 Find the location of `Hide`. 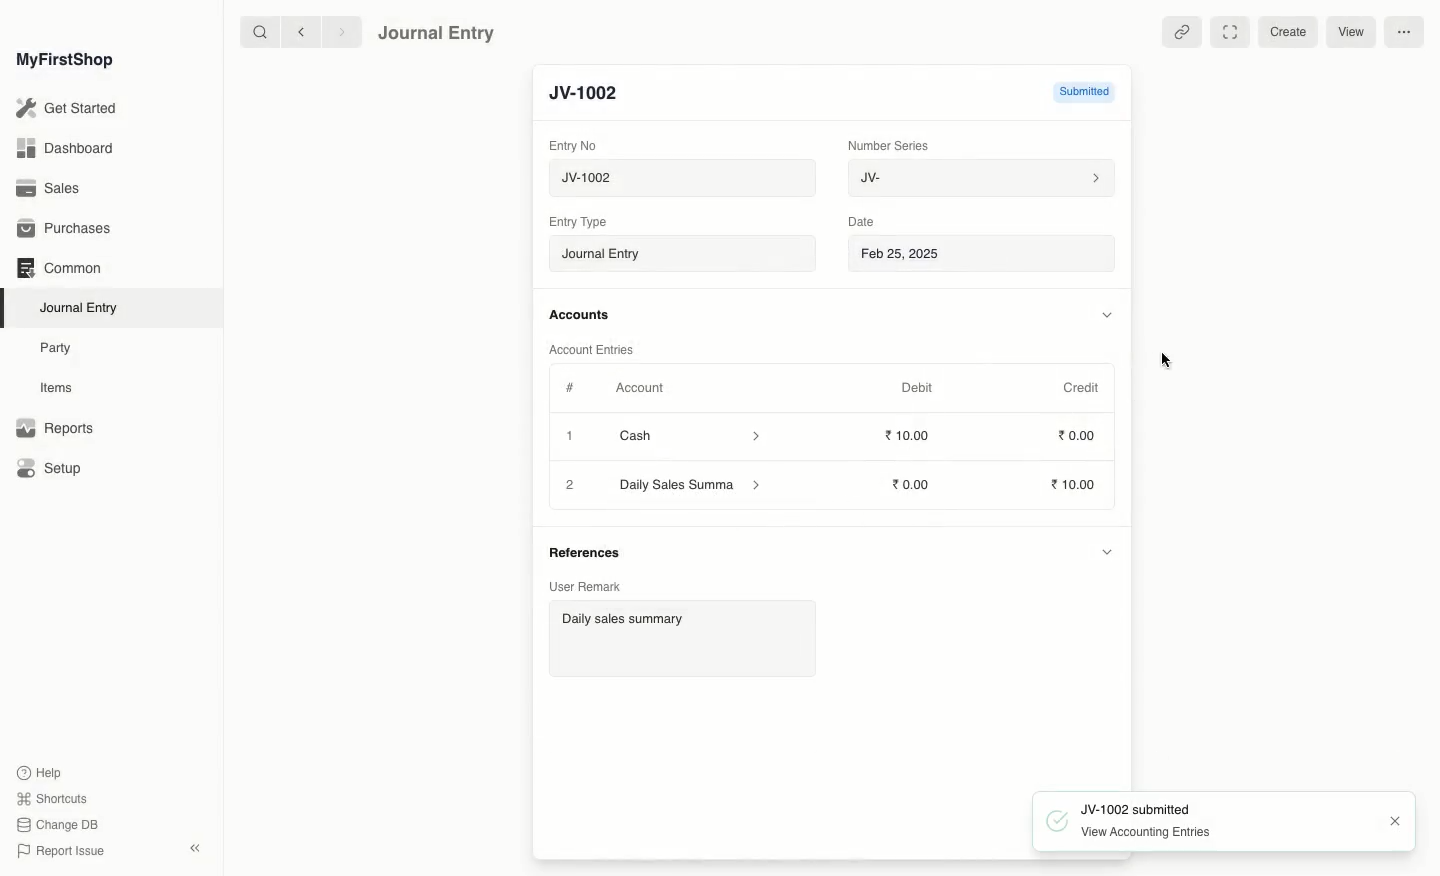

Hide is located at coordinates (1105, 555).